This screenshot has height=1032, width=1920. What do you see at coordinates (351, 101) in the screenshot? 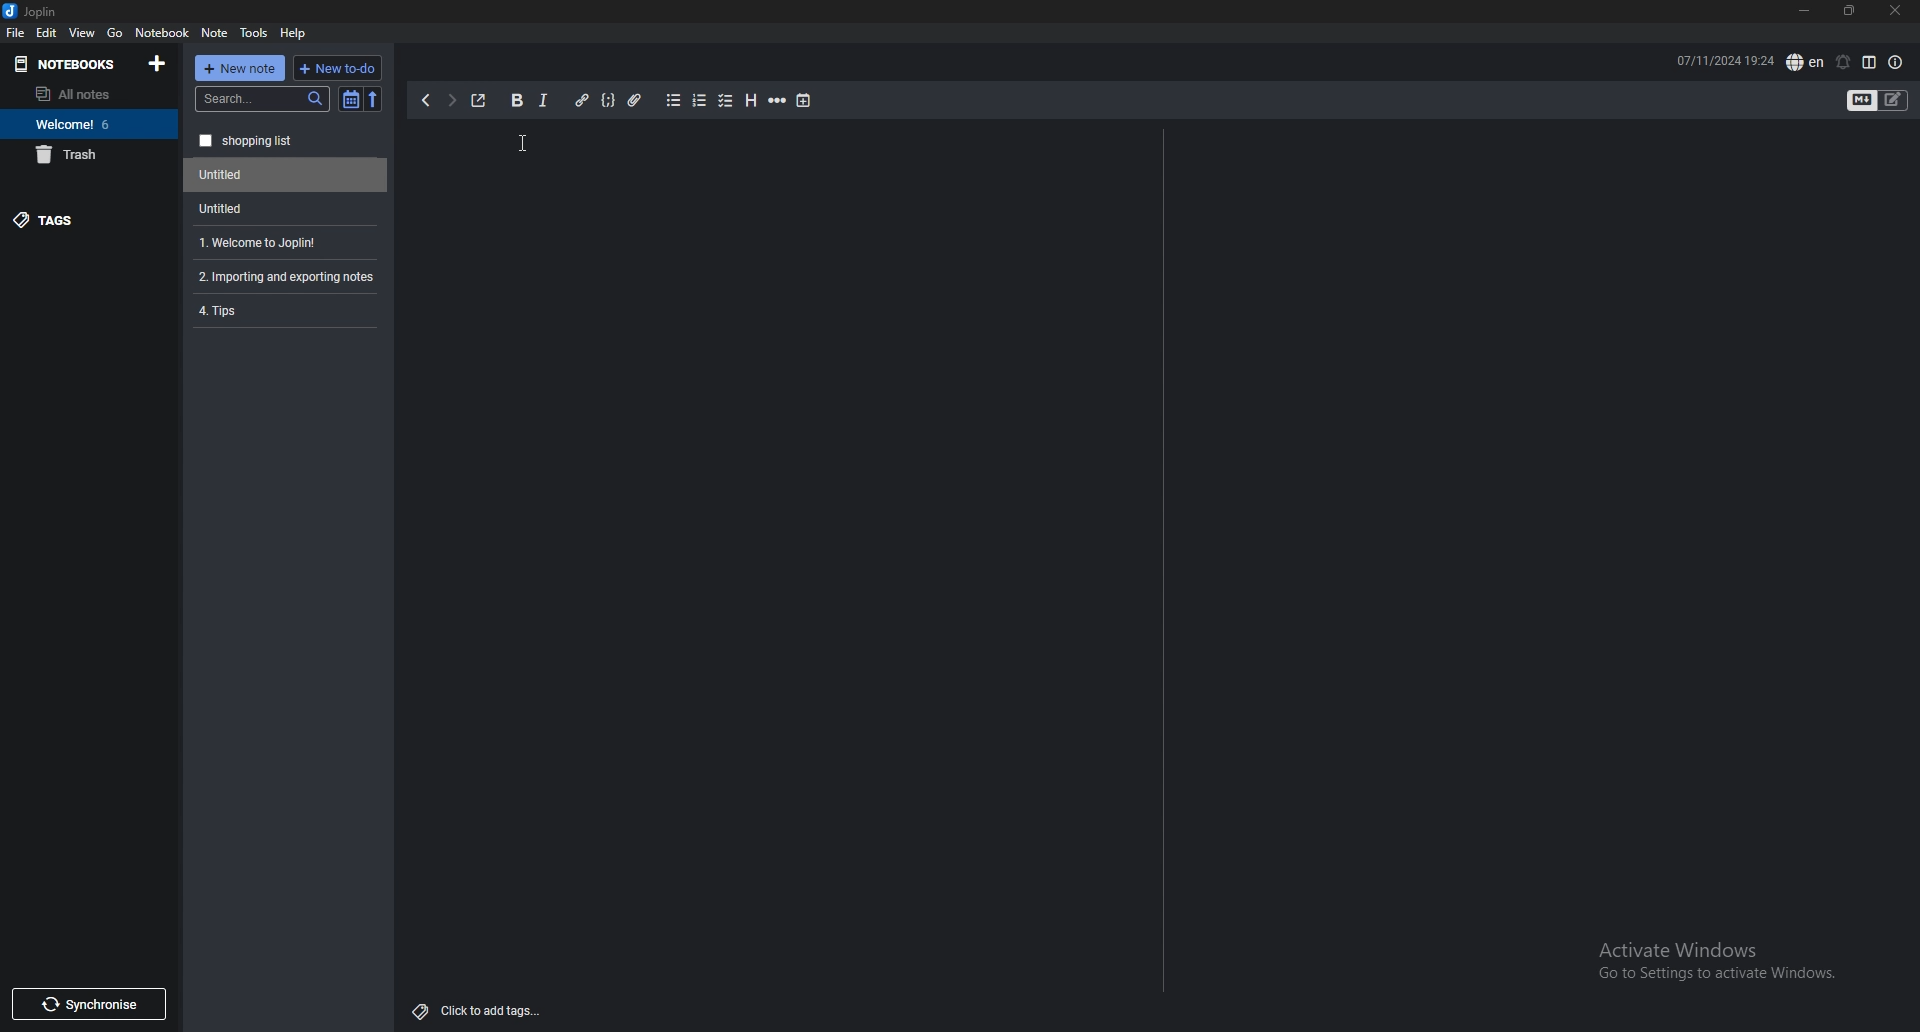
I see `toggle sort order` at bounding box center [351, 101].